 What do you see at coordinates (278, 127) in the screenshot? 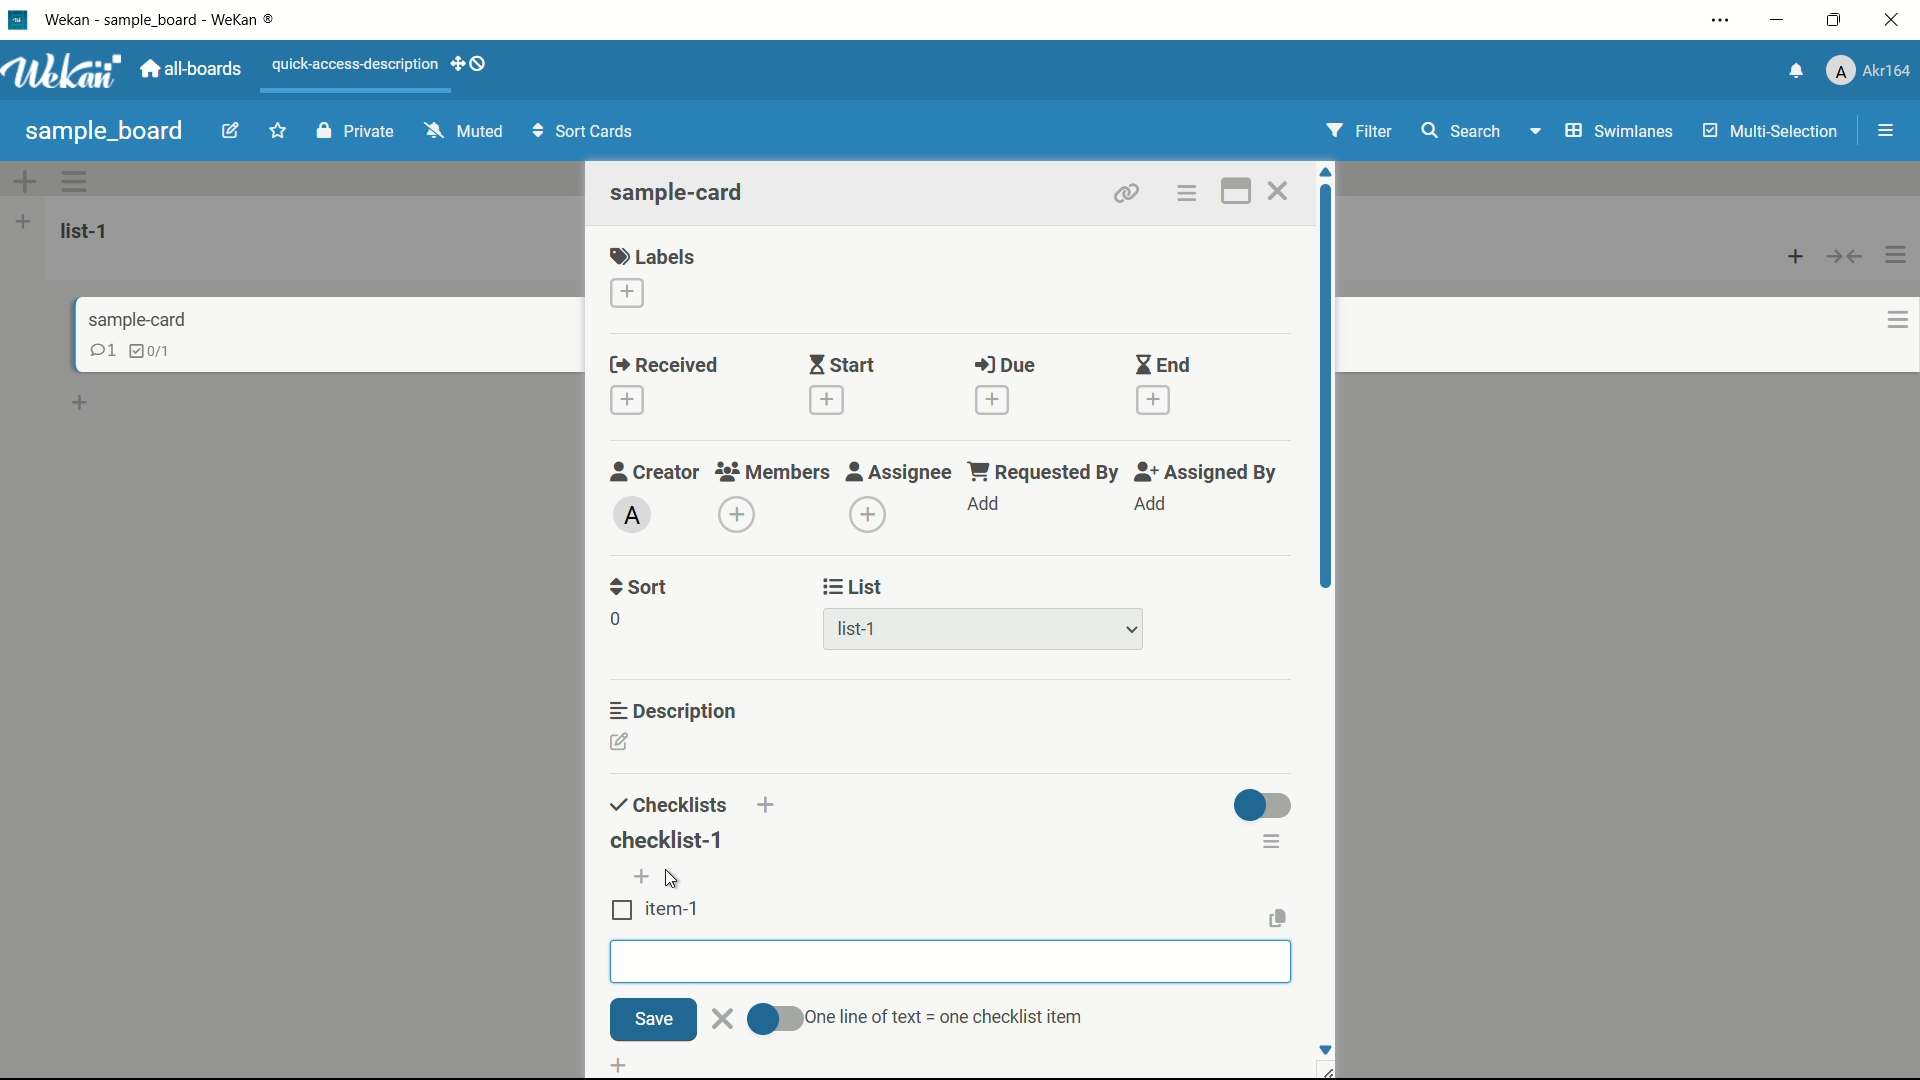
I see `favourite` at bounding box center [278, 127].